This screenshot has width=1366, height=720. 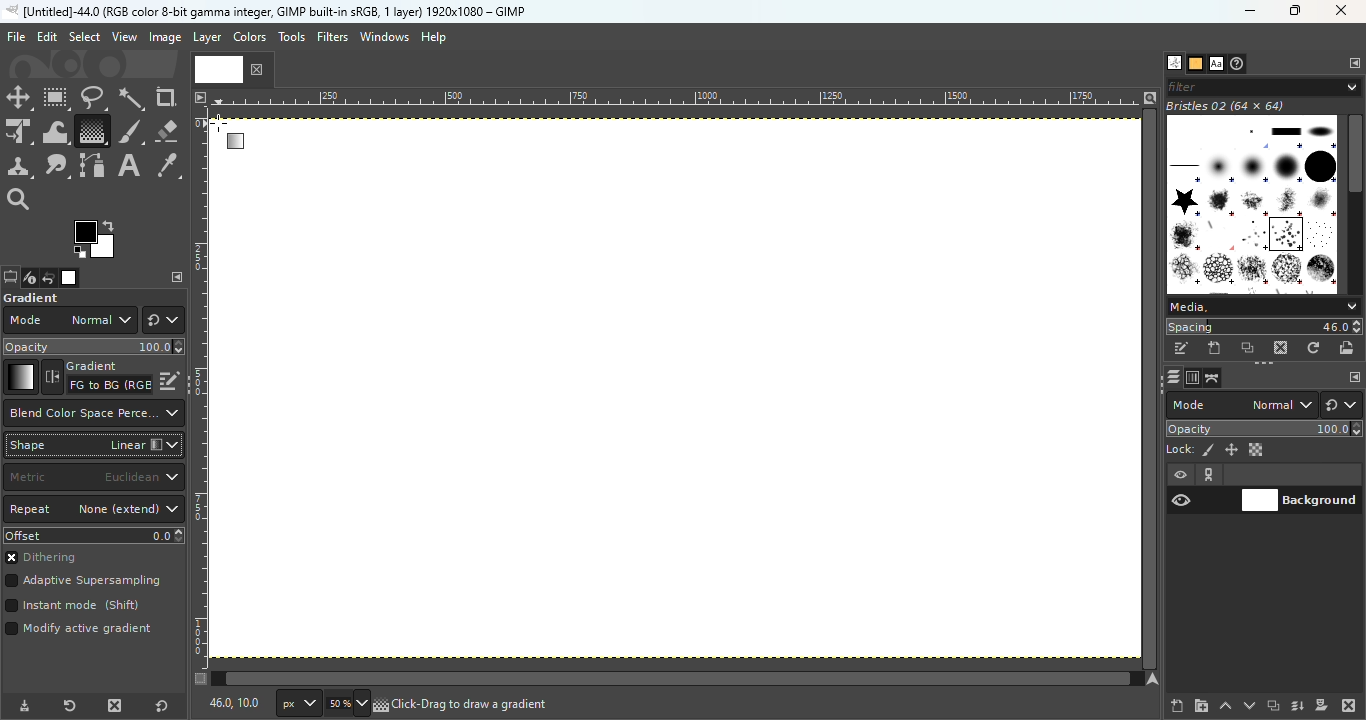 What do you see at coordinates (265, 11) in the screenshot?
I see `untitled -36.0 (rgb color 8-bit gamma integer , gimp built in stgb, 1 layer) 1174x788 - gimp` at bounding box center [265, 11].